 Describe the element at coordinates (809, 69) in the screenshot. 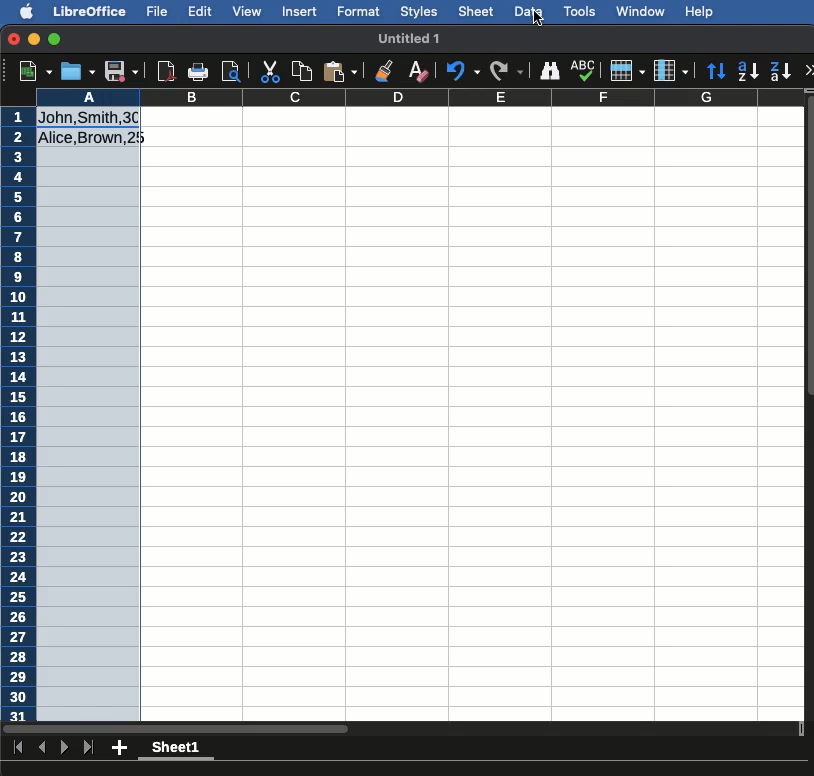

I see `More` at that location.